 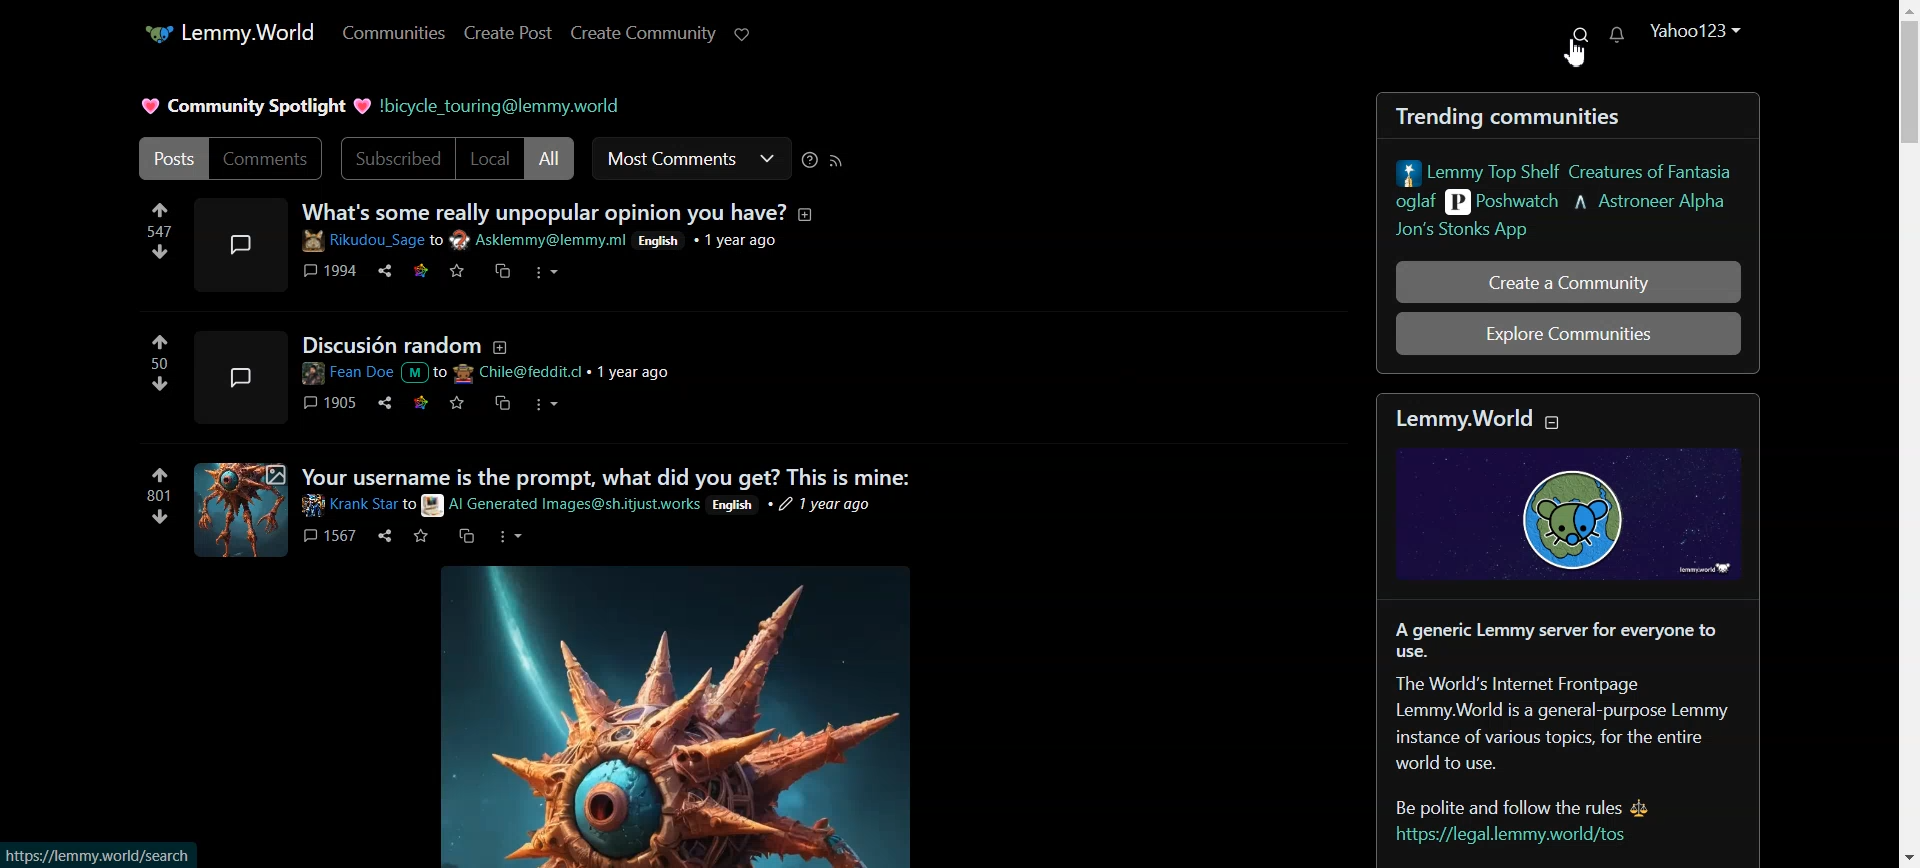 I want to click on message, so click(x=466, y=536).